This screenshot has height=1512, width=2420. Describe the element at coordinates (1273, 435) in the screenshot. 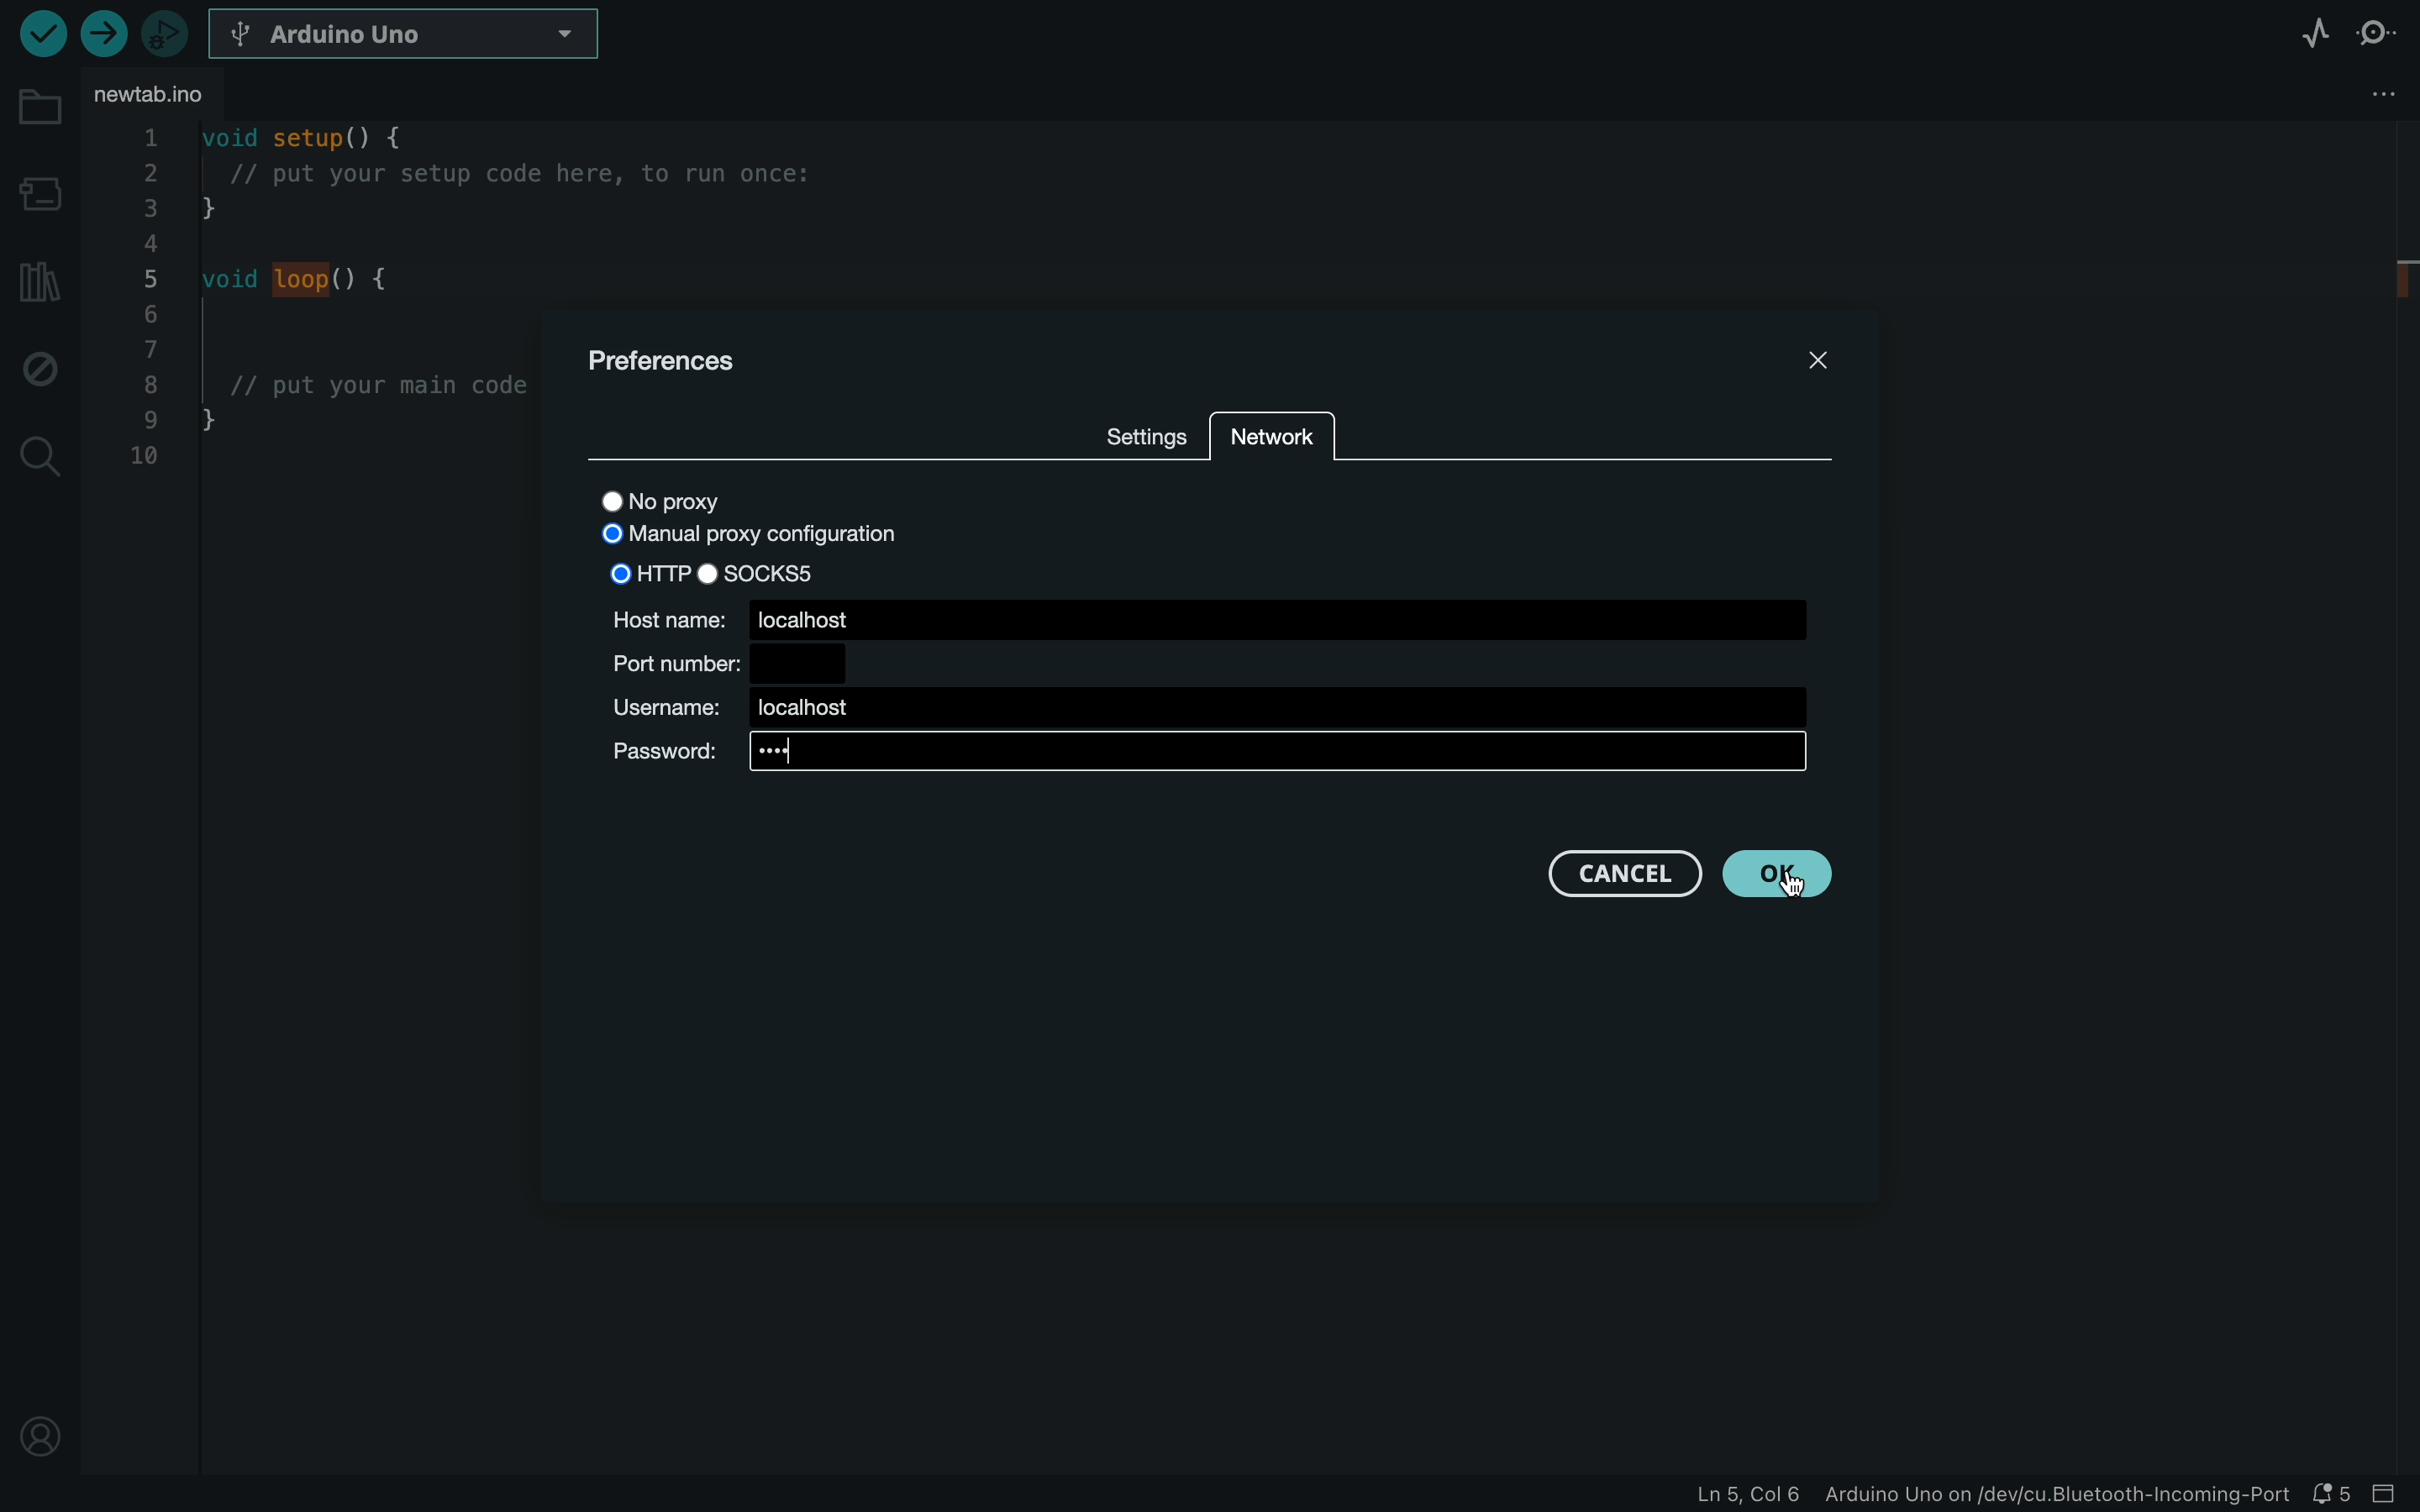

I see `NETWORK` at that location.